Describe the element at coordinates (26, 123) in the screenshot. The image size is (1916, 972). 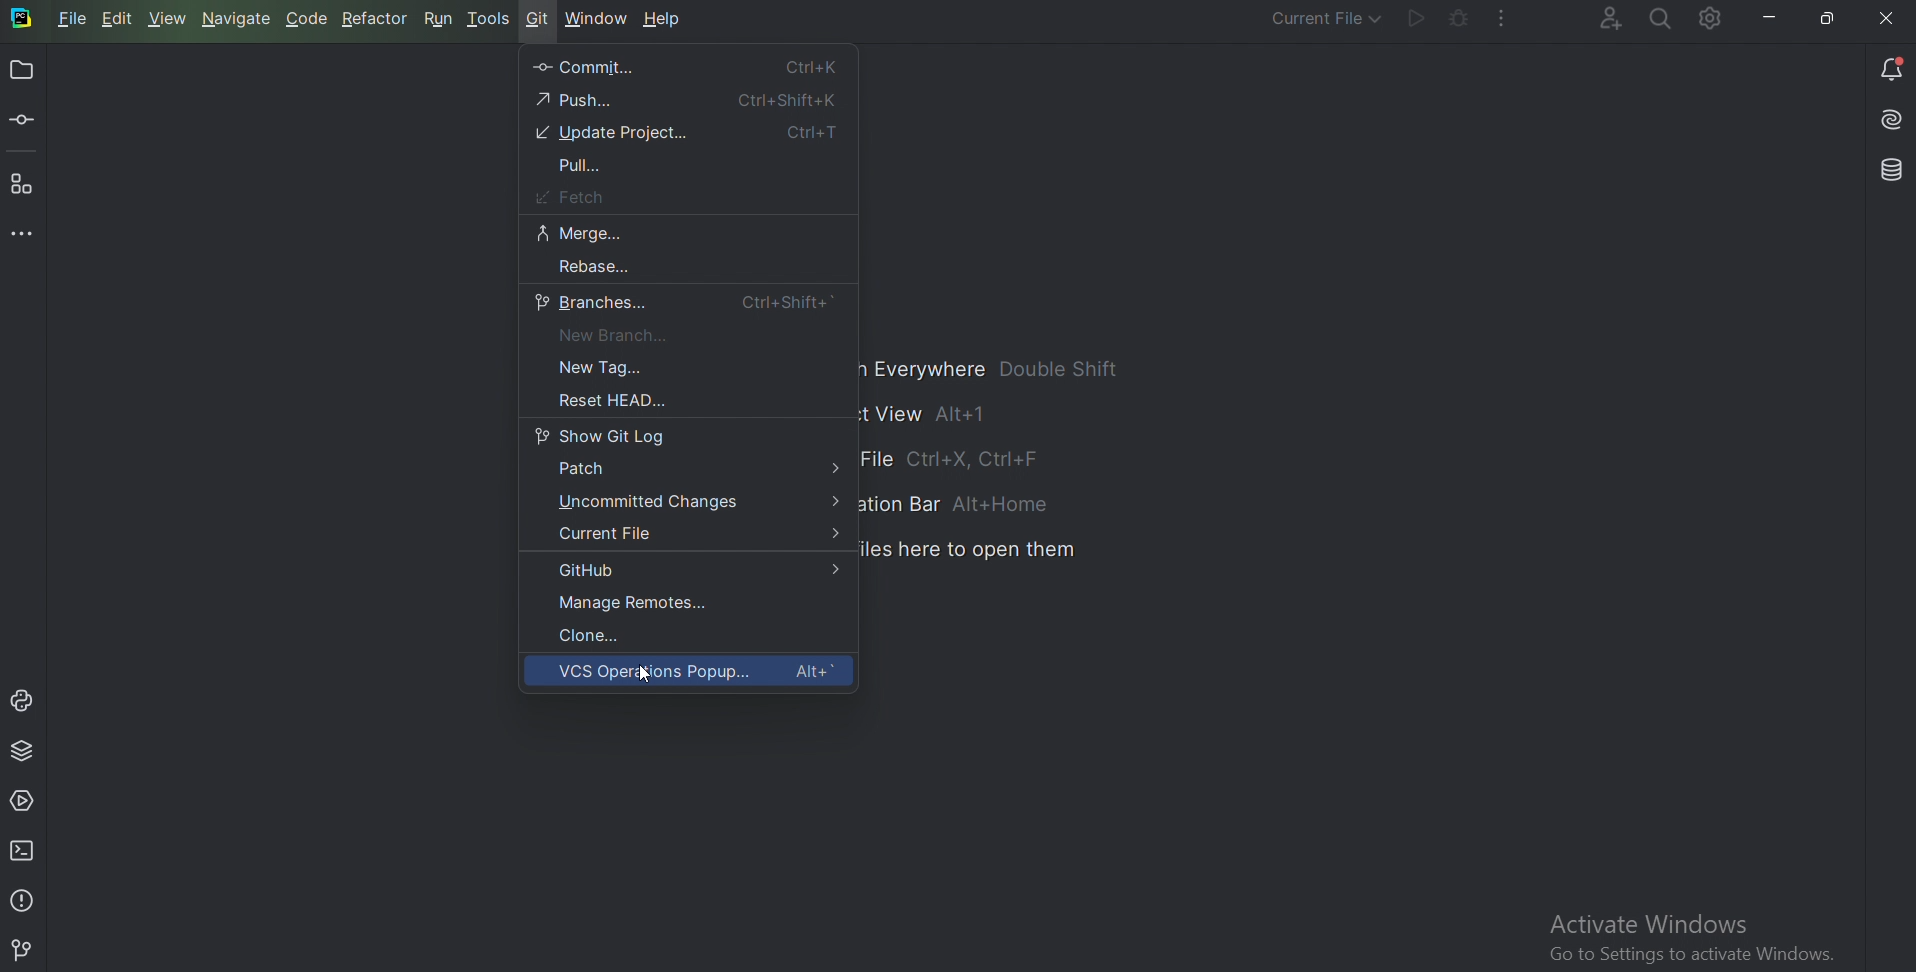
I see `Commit` at that location.